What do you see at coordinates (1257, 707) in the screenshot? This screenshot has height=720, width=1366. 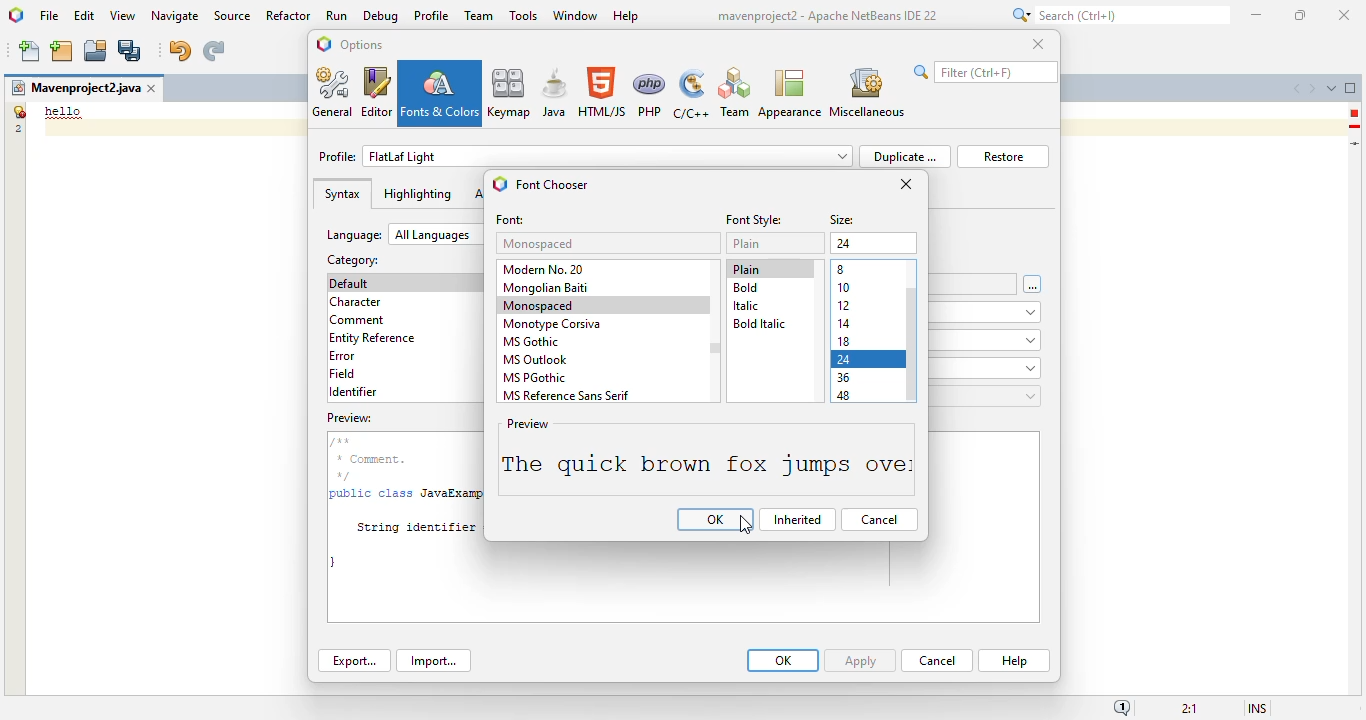 I see `insert mode` at bounding box center [1257, 707].